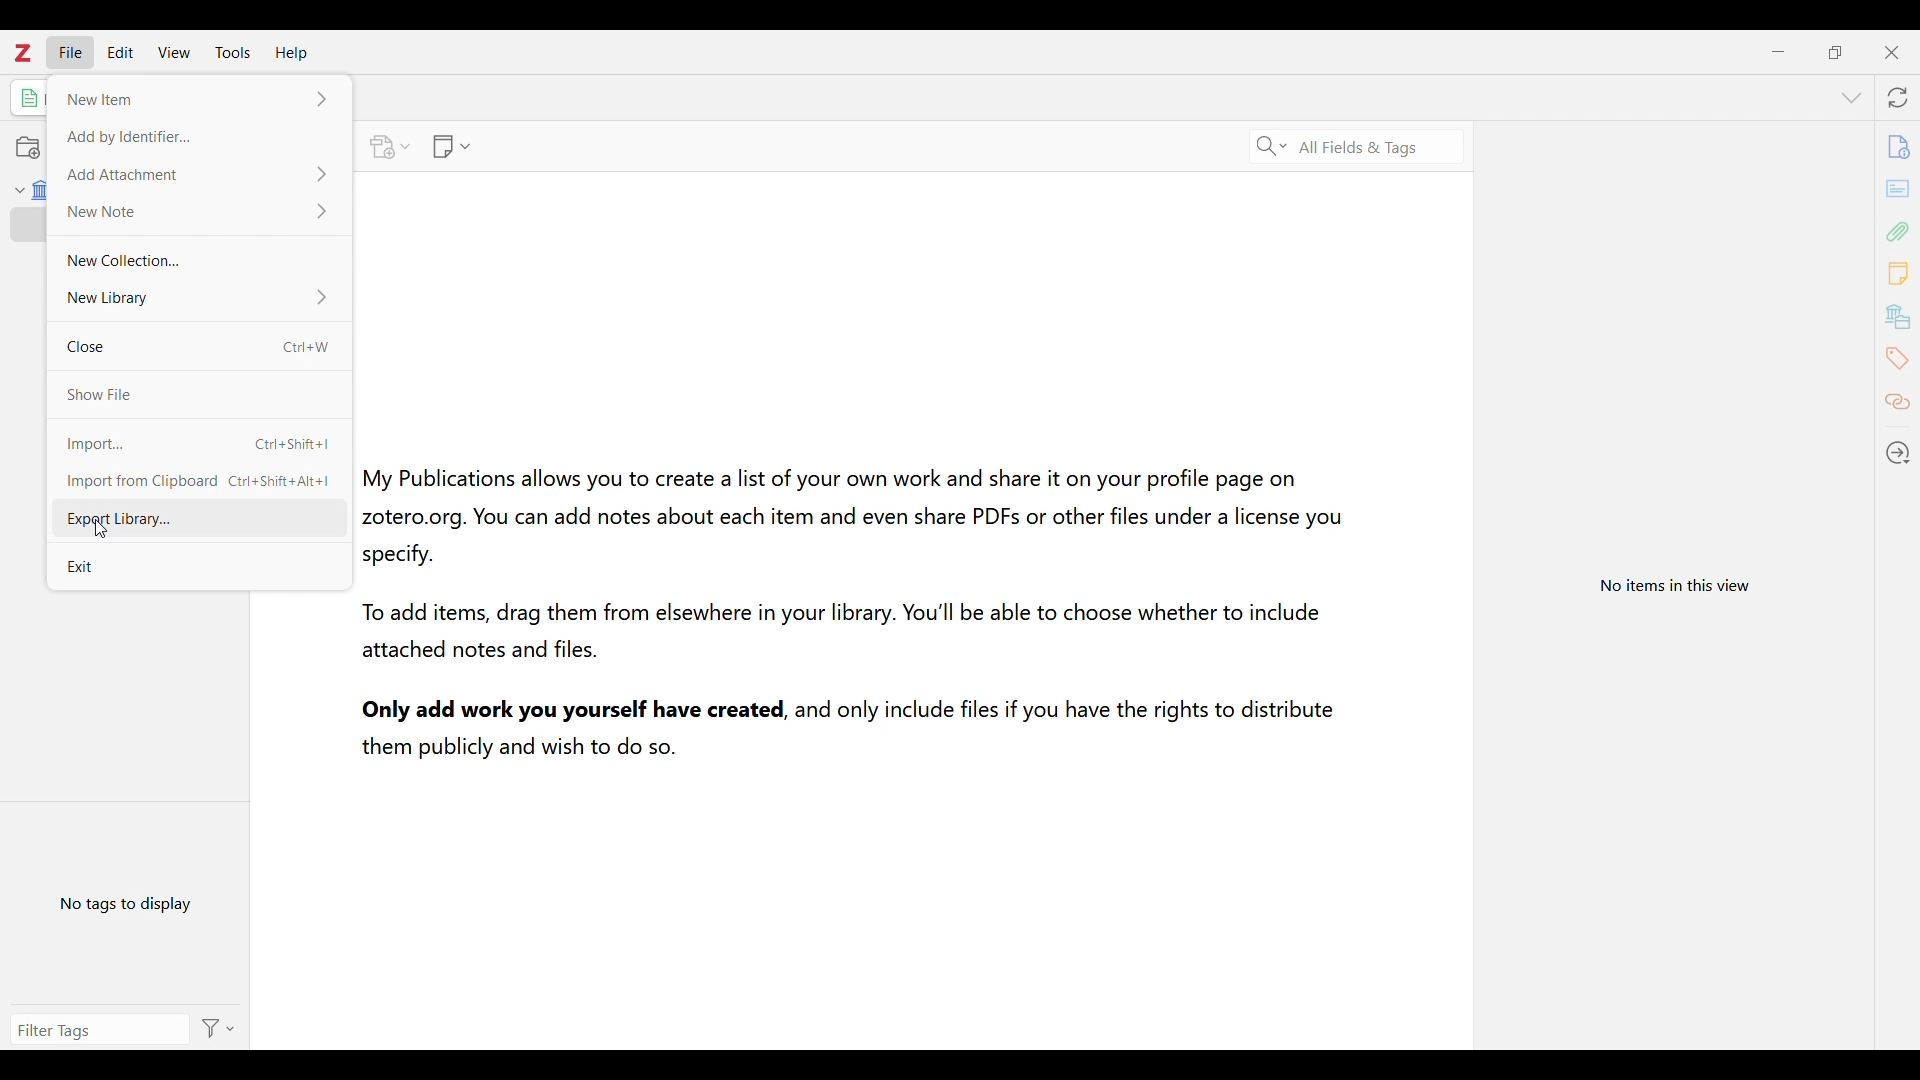 This screenshot has height=1080, width=1920. What do you see at coordinates (126, 901) in the screenshot?
I see `No tags to display yet` at bounding box center [126, 901].